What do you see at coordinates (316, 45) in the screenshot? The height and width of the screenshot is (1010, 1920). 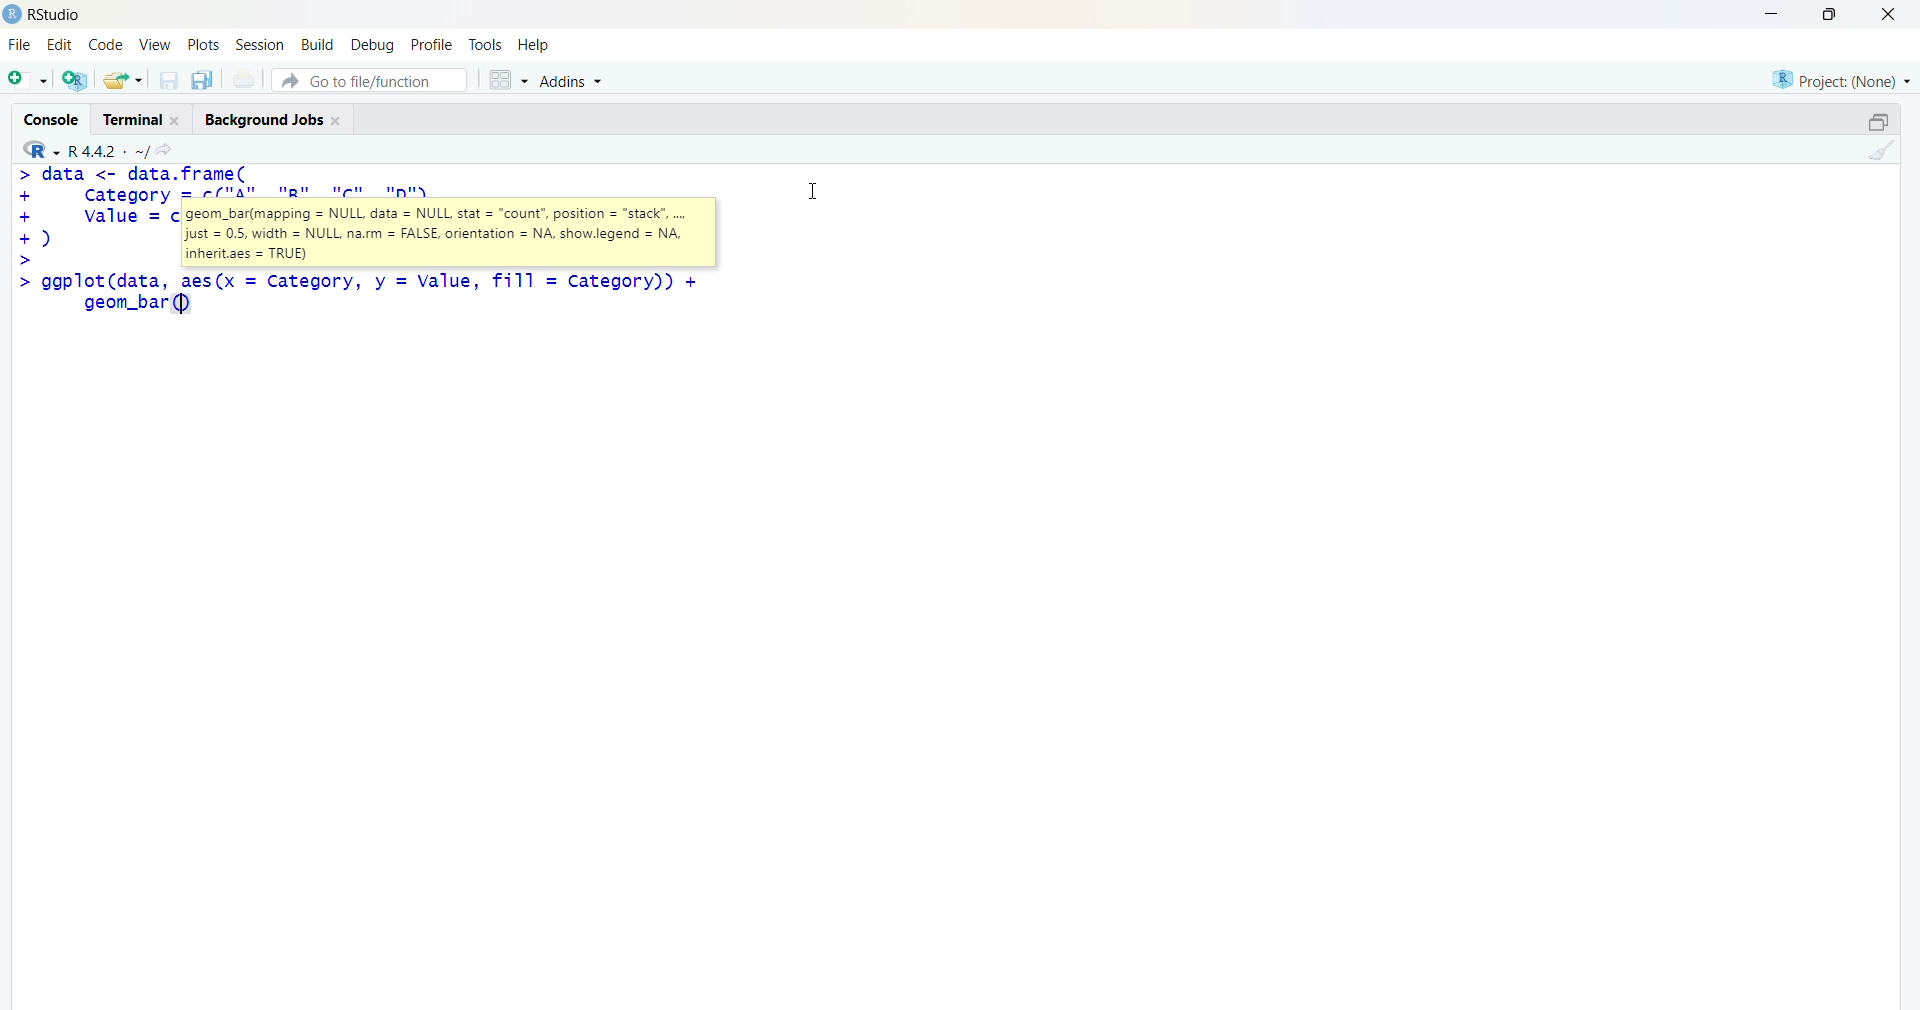 I see `build` at bounding box center [316, 45].